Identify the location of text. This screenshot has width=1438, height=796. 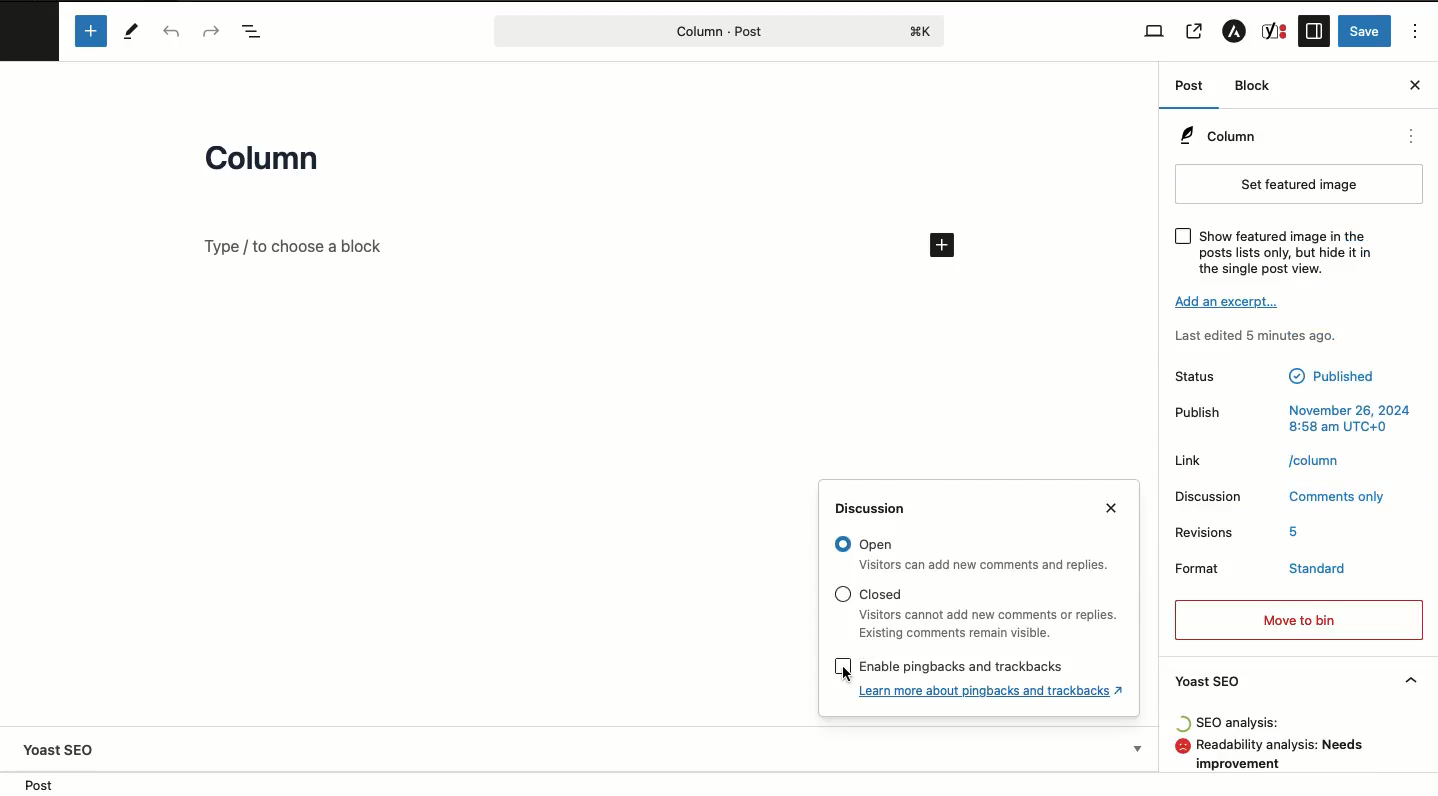
(1351, 418).